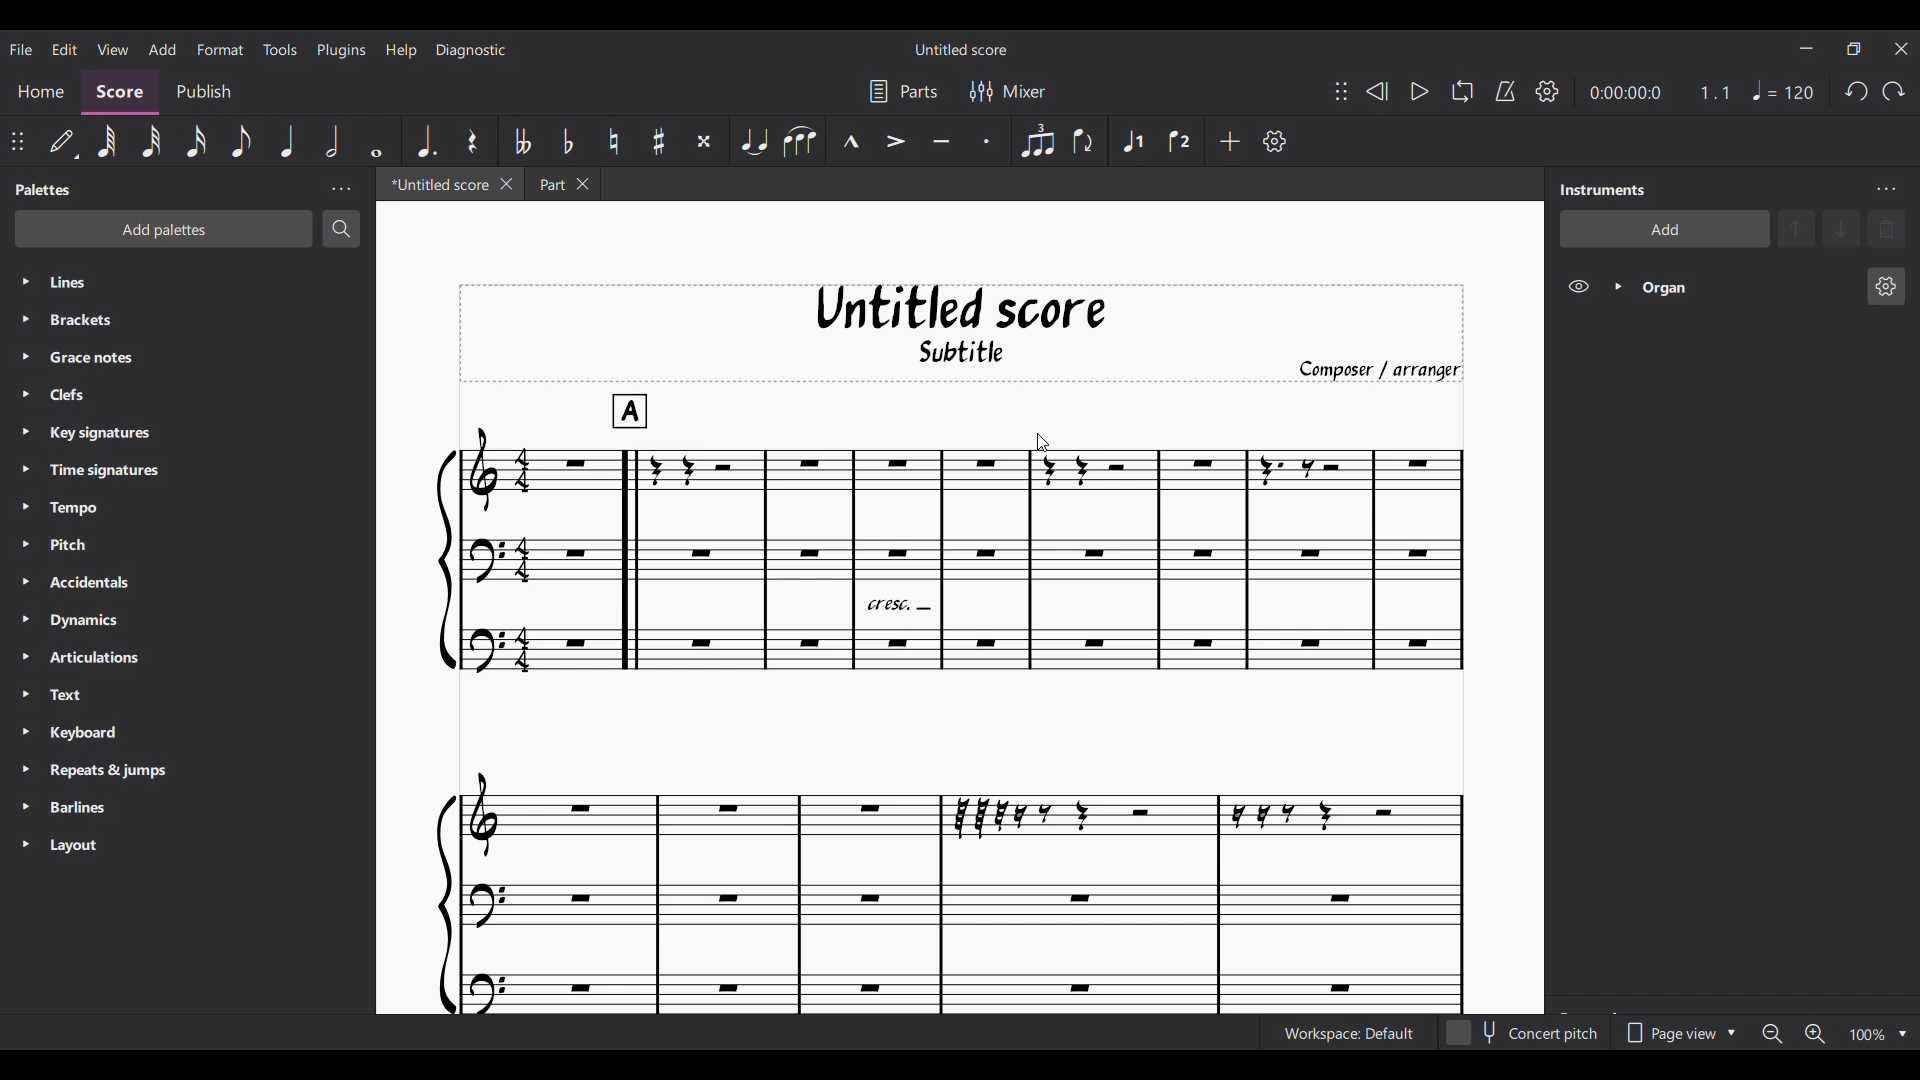 This screenshot has height=1080, width=1920. What do you see at coordinates (342, 48) in the screenshot?
I see `Plugins menu` at bounding box center [342, 48].